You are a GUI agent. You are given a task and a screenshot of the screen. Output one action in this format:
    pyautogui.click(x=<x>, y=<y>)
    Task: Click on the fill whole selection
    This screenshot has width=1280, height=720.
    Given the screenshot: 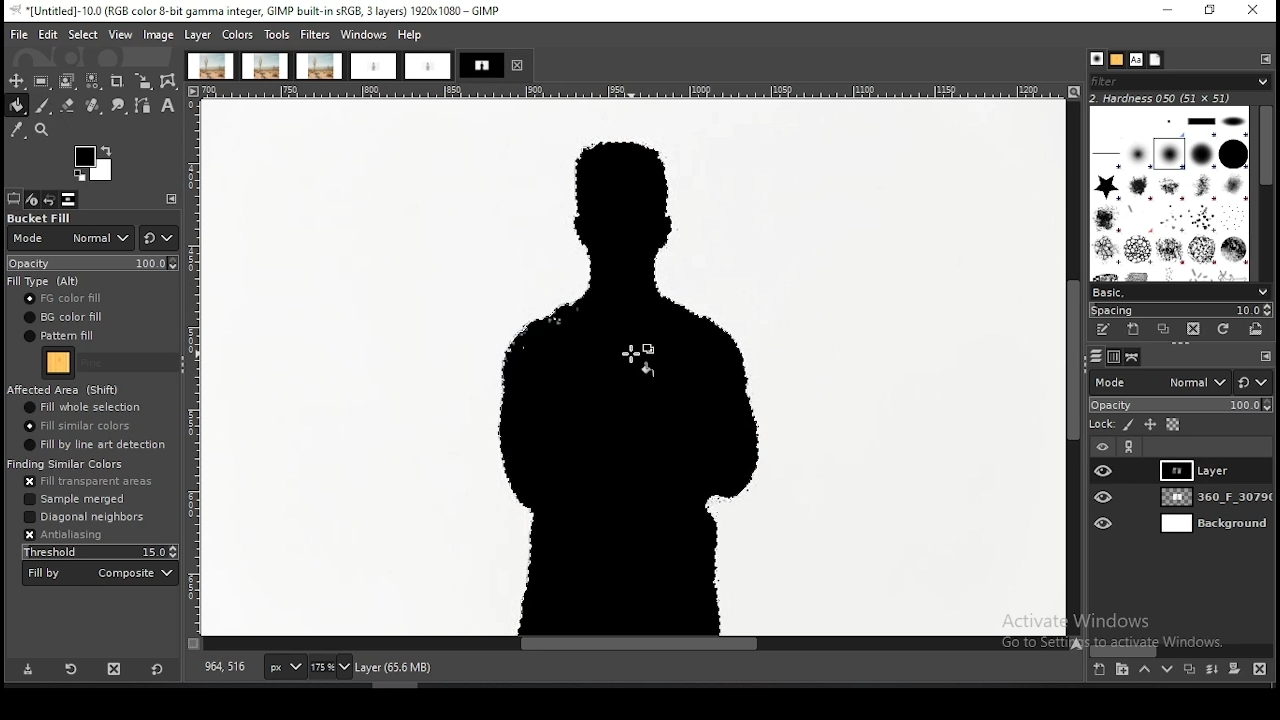 What is the action you would take?
    pyautogui.click(x=83, y=407)
    